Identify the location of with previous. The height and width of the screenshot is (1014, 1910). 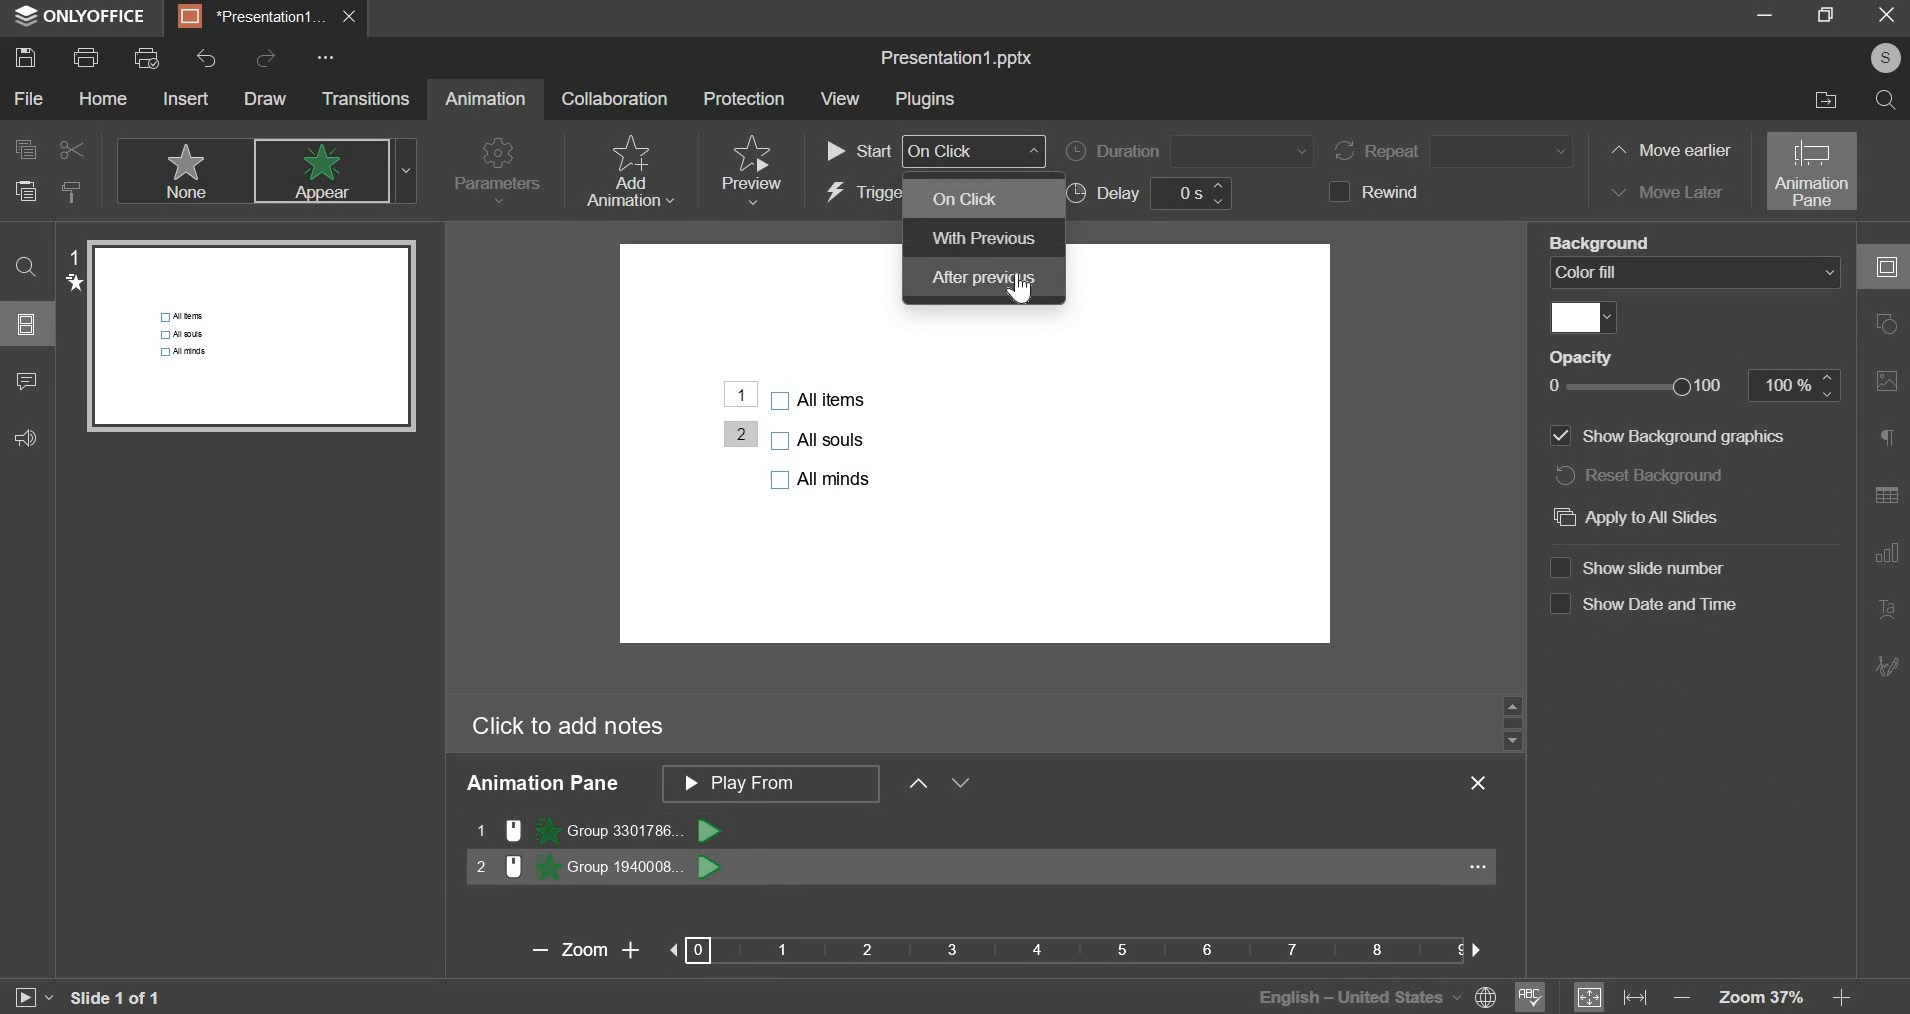
(981, 237).